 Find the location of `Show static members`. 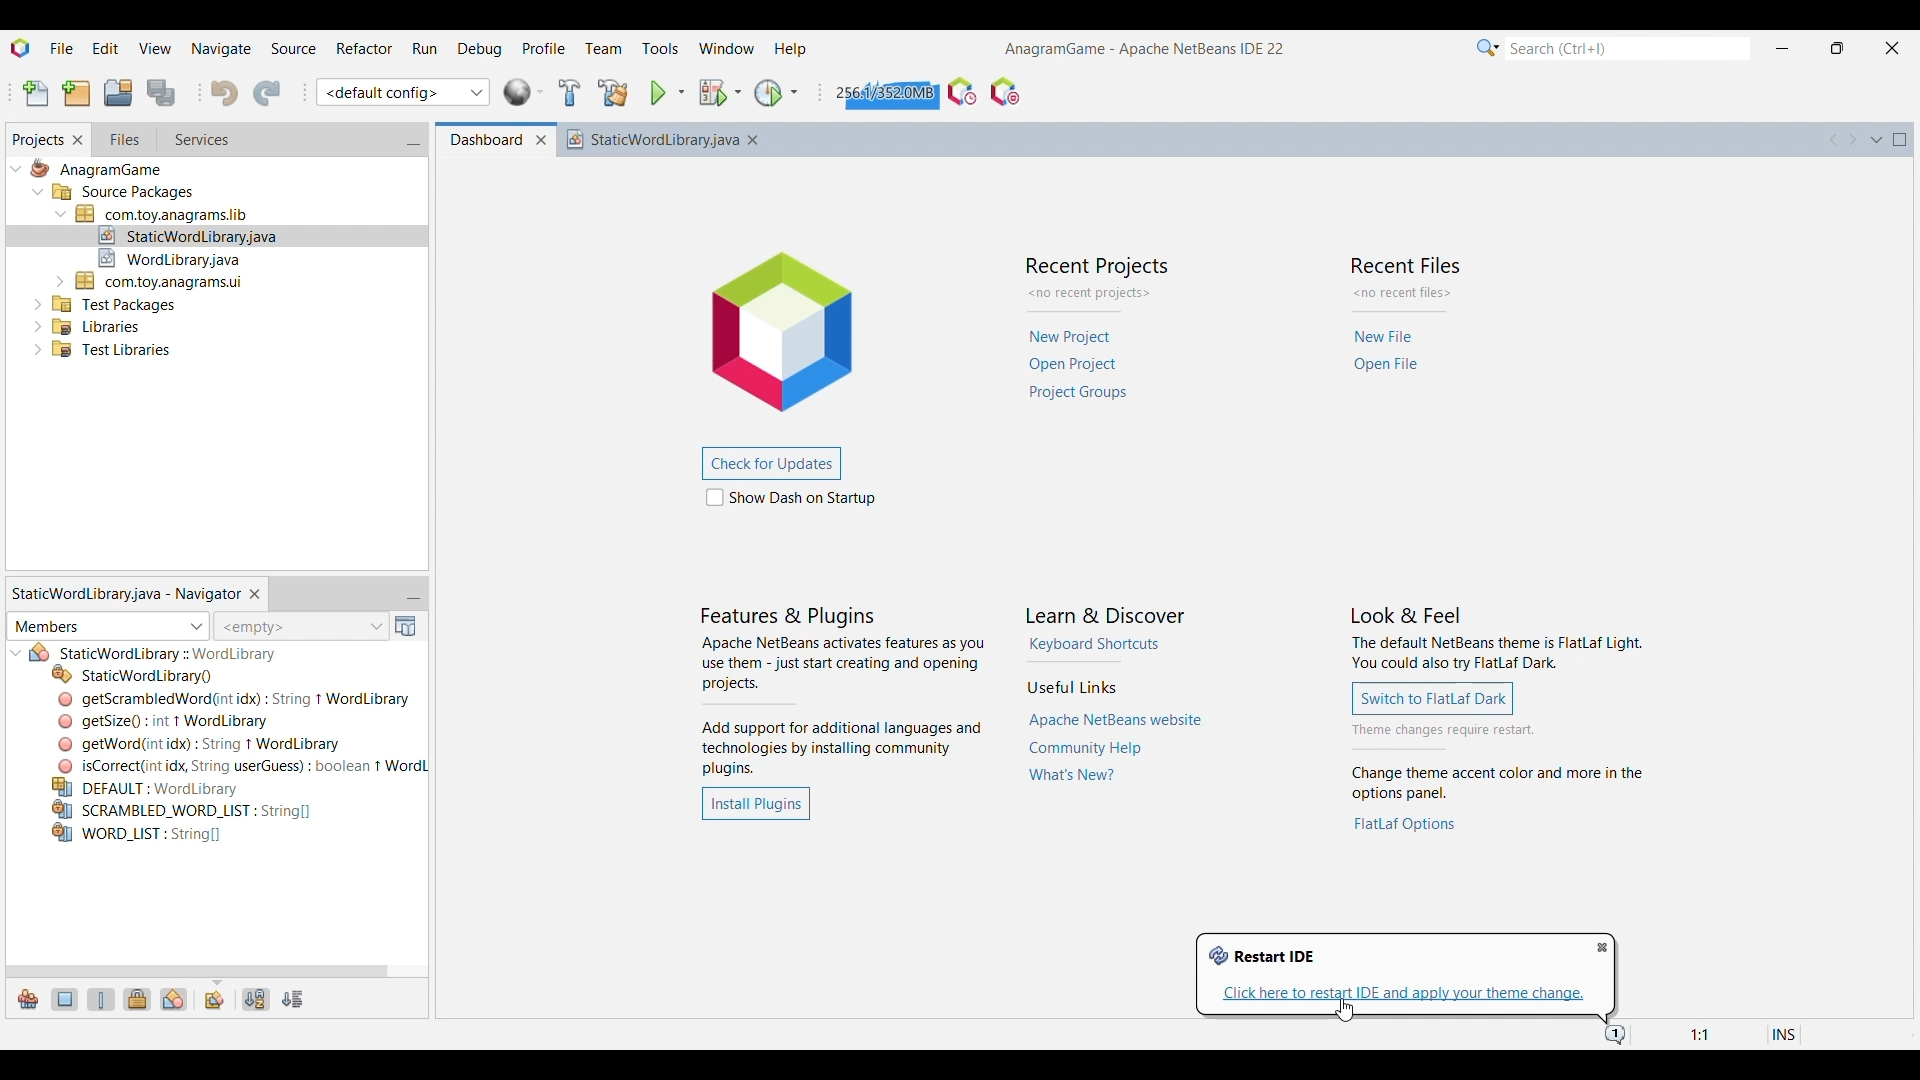

Show static members is located at coordinates (101, 1000).